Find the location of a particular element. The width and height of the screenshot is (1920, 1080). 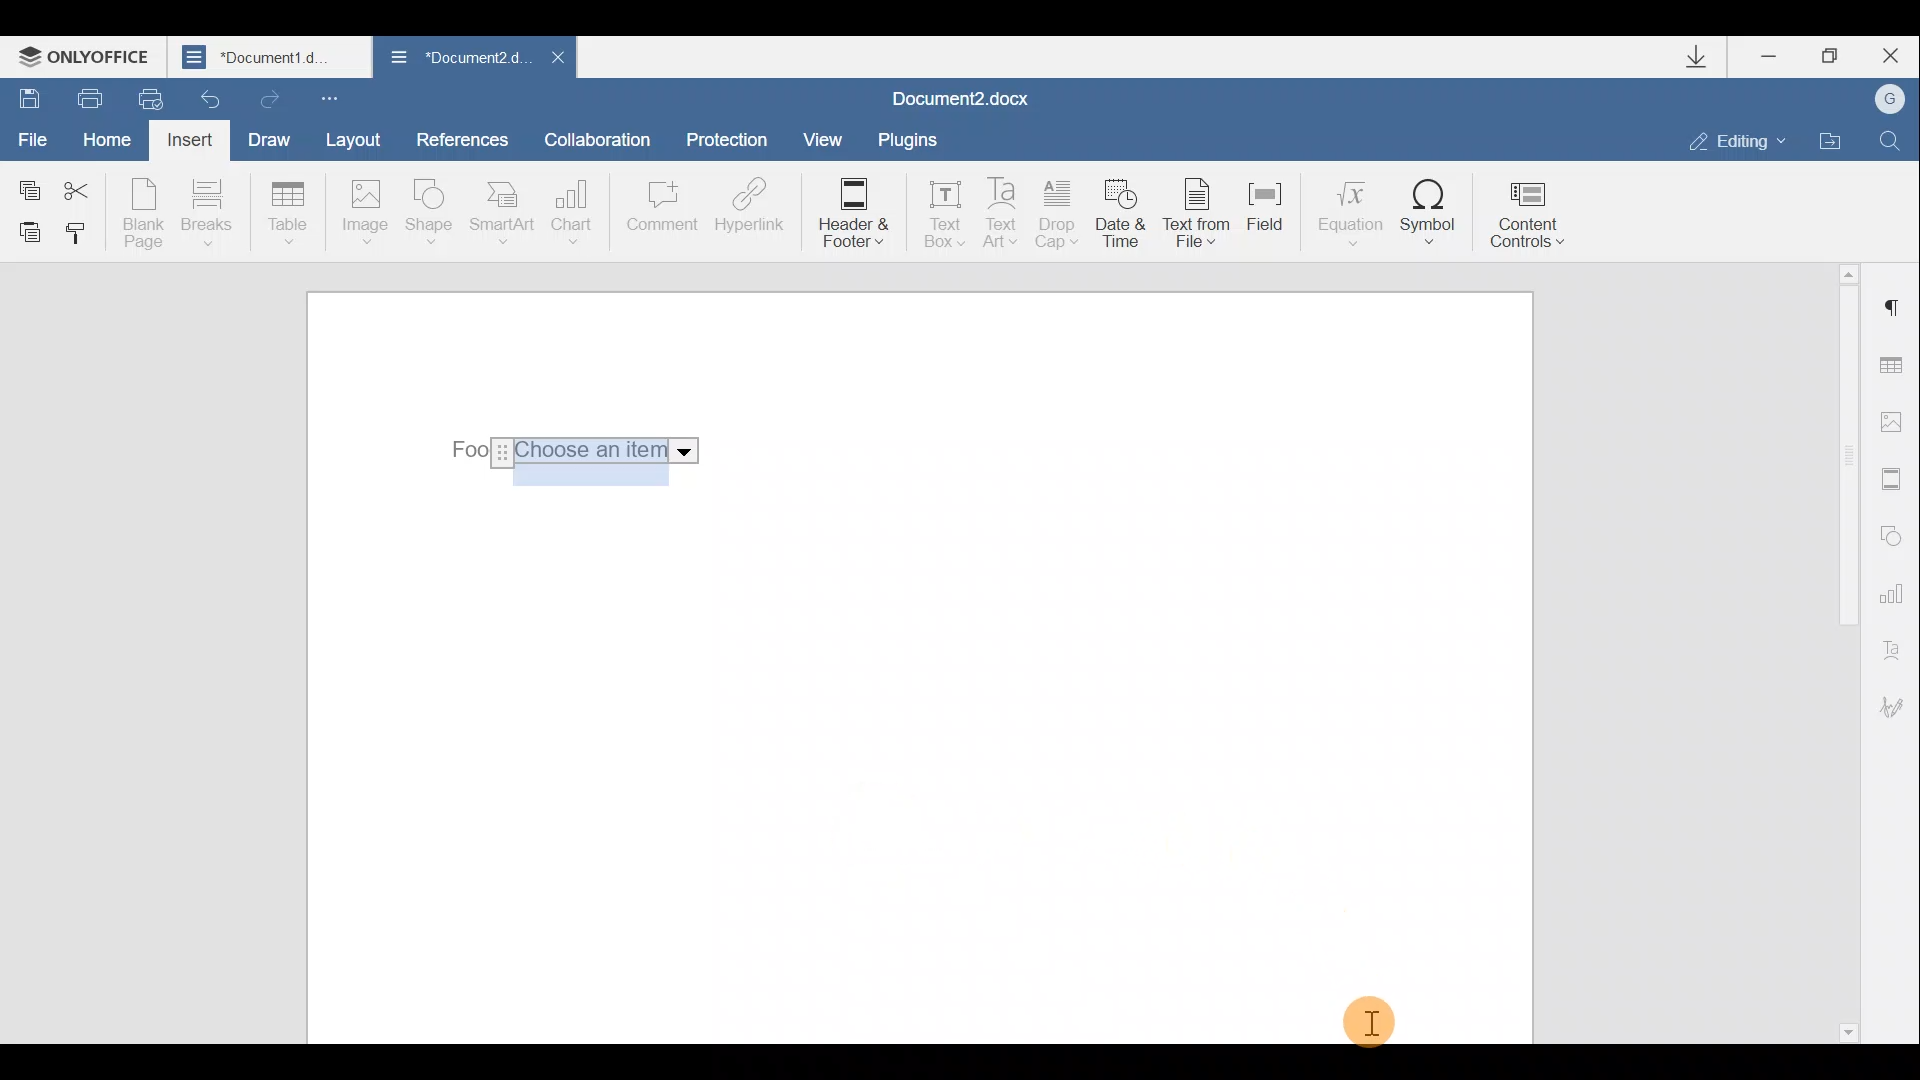

Comment is located at coordinates (661, 216).